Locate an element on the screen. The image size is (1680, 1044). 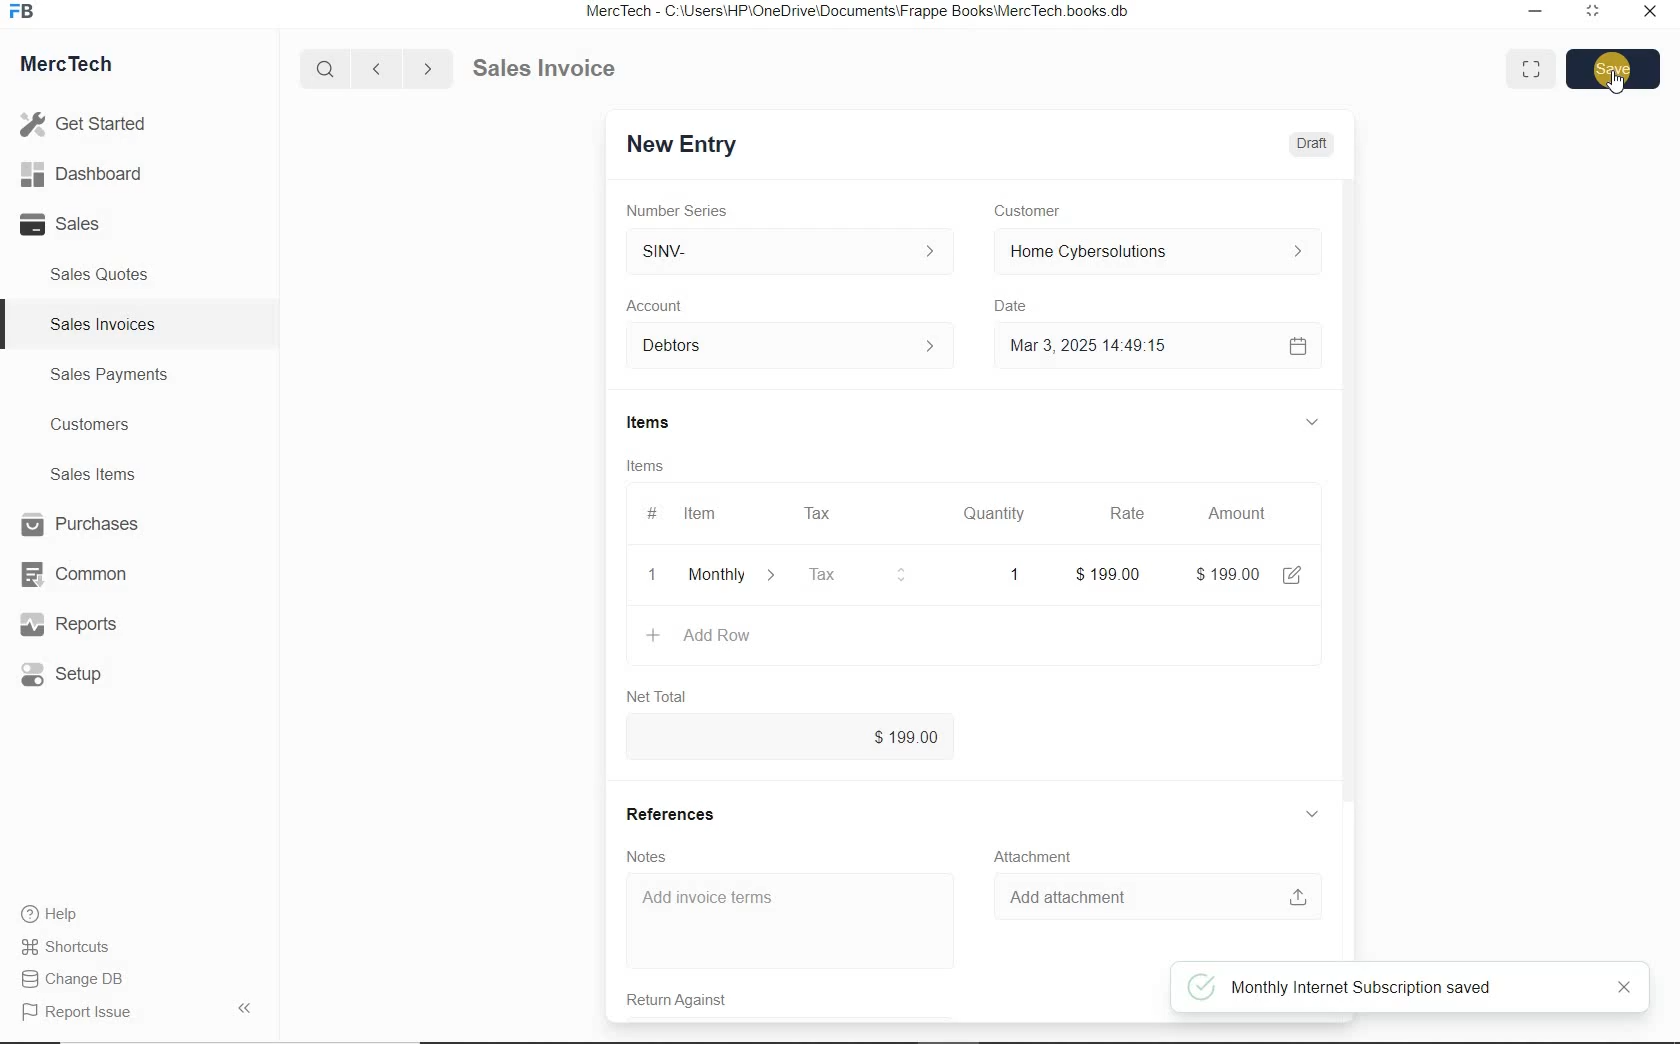
Save is located at coordinates (1612, 68).